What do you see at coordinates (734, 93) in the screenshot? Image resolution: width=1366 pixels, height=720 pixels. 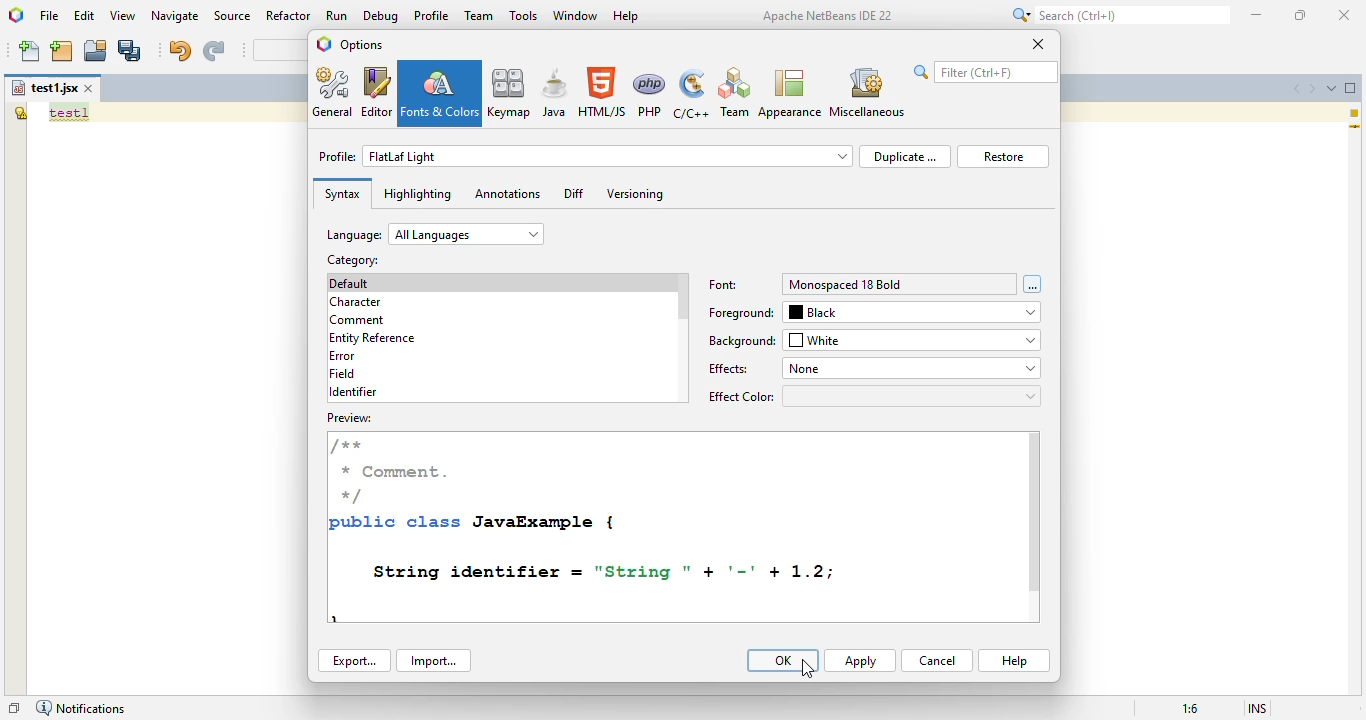 I see `Team` at bounding box center [734, 93].